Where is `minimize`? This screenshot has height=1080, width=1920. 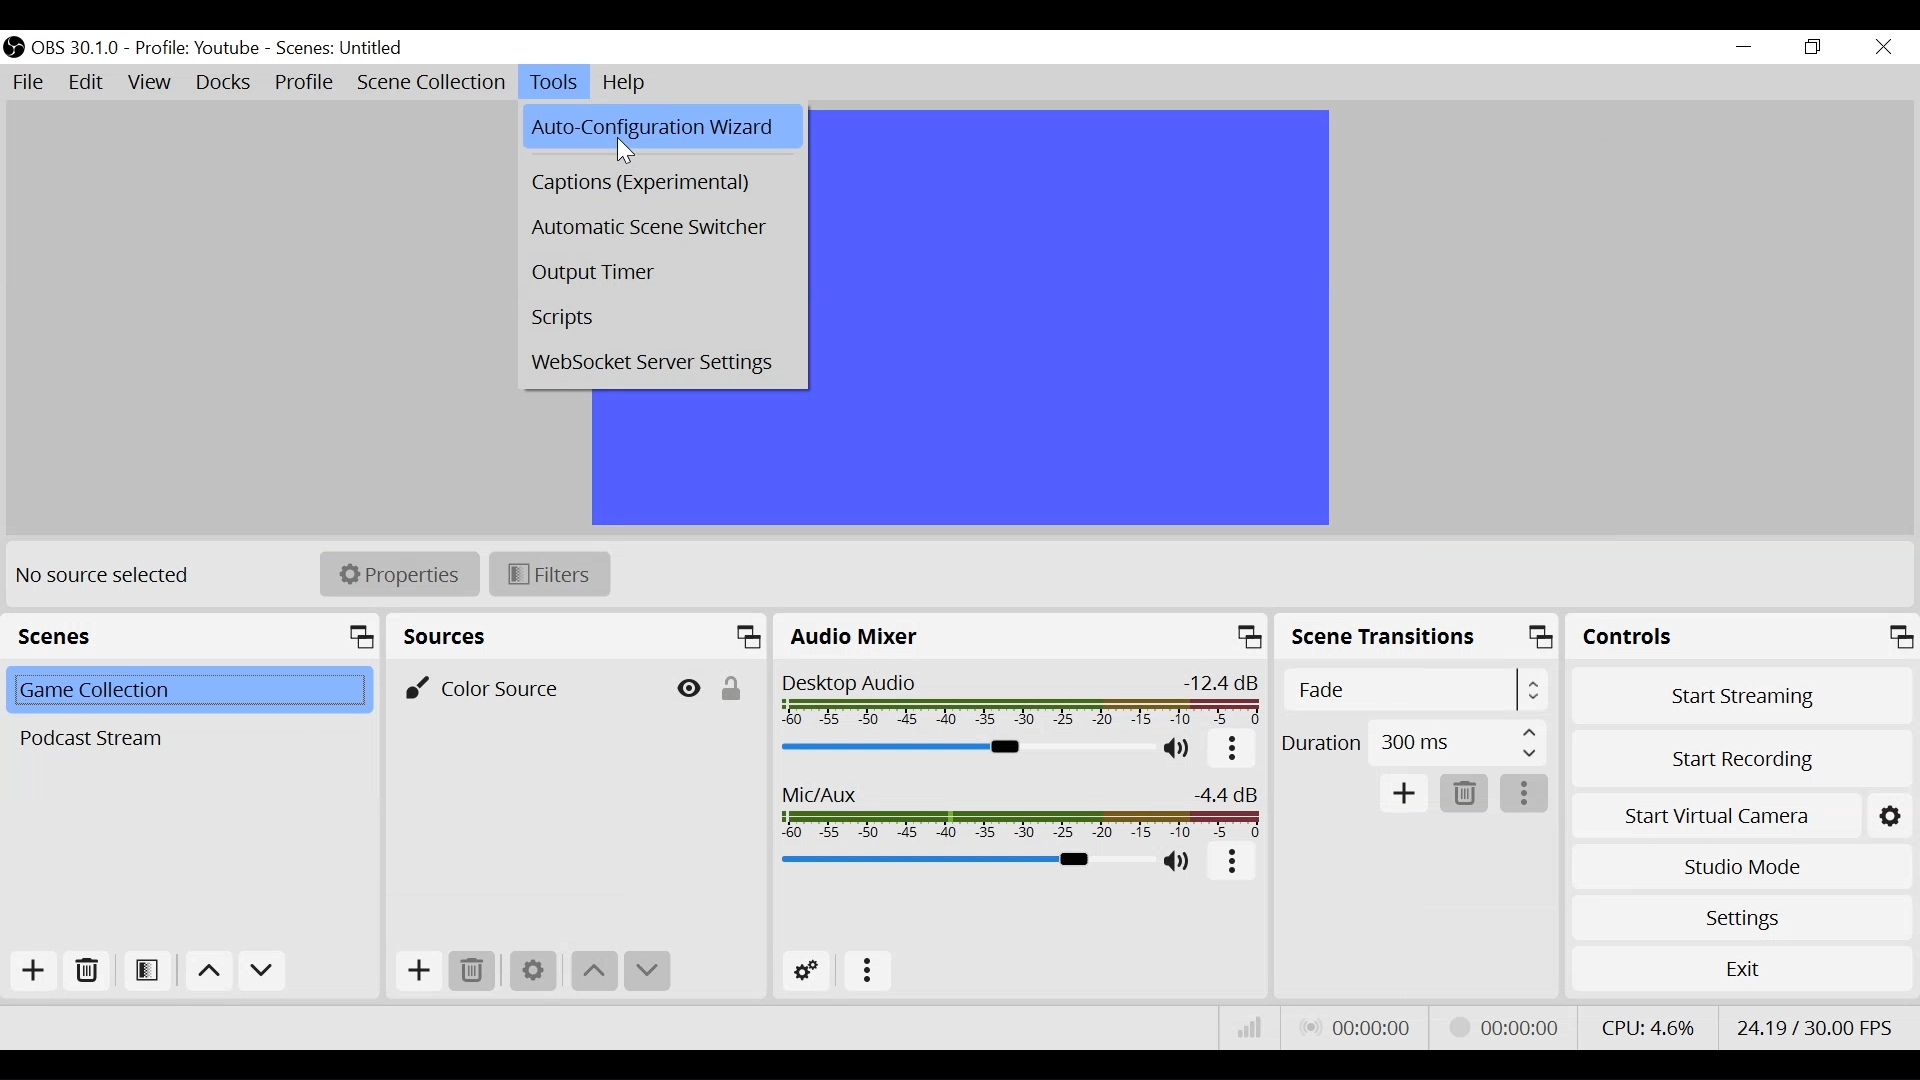
minimize is located at coordinates (1742, 46).